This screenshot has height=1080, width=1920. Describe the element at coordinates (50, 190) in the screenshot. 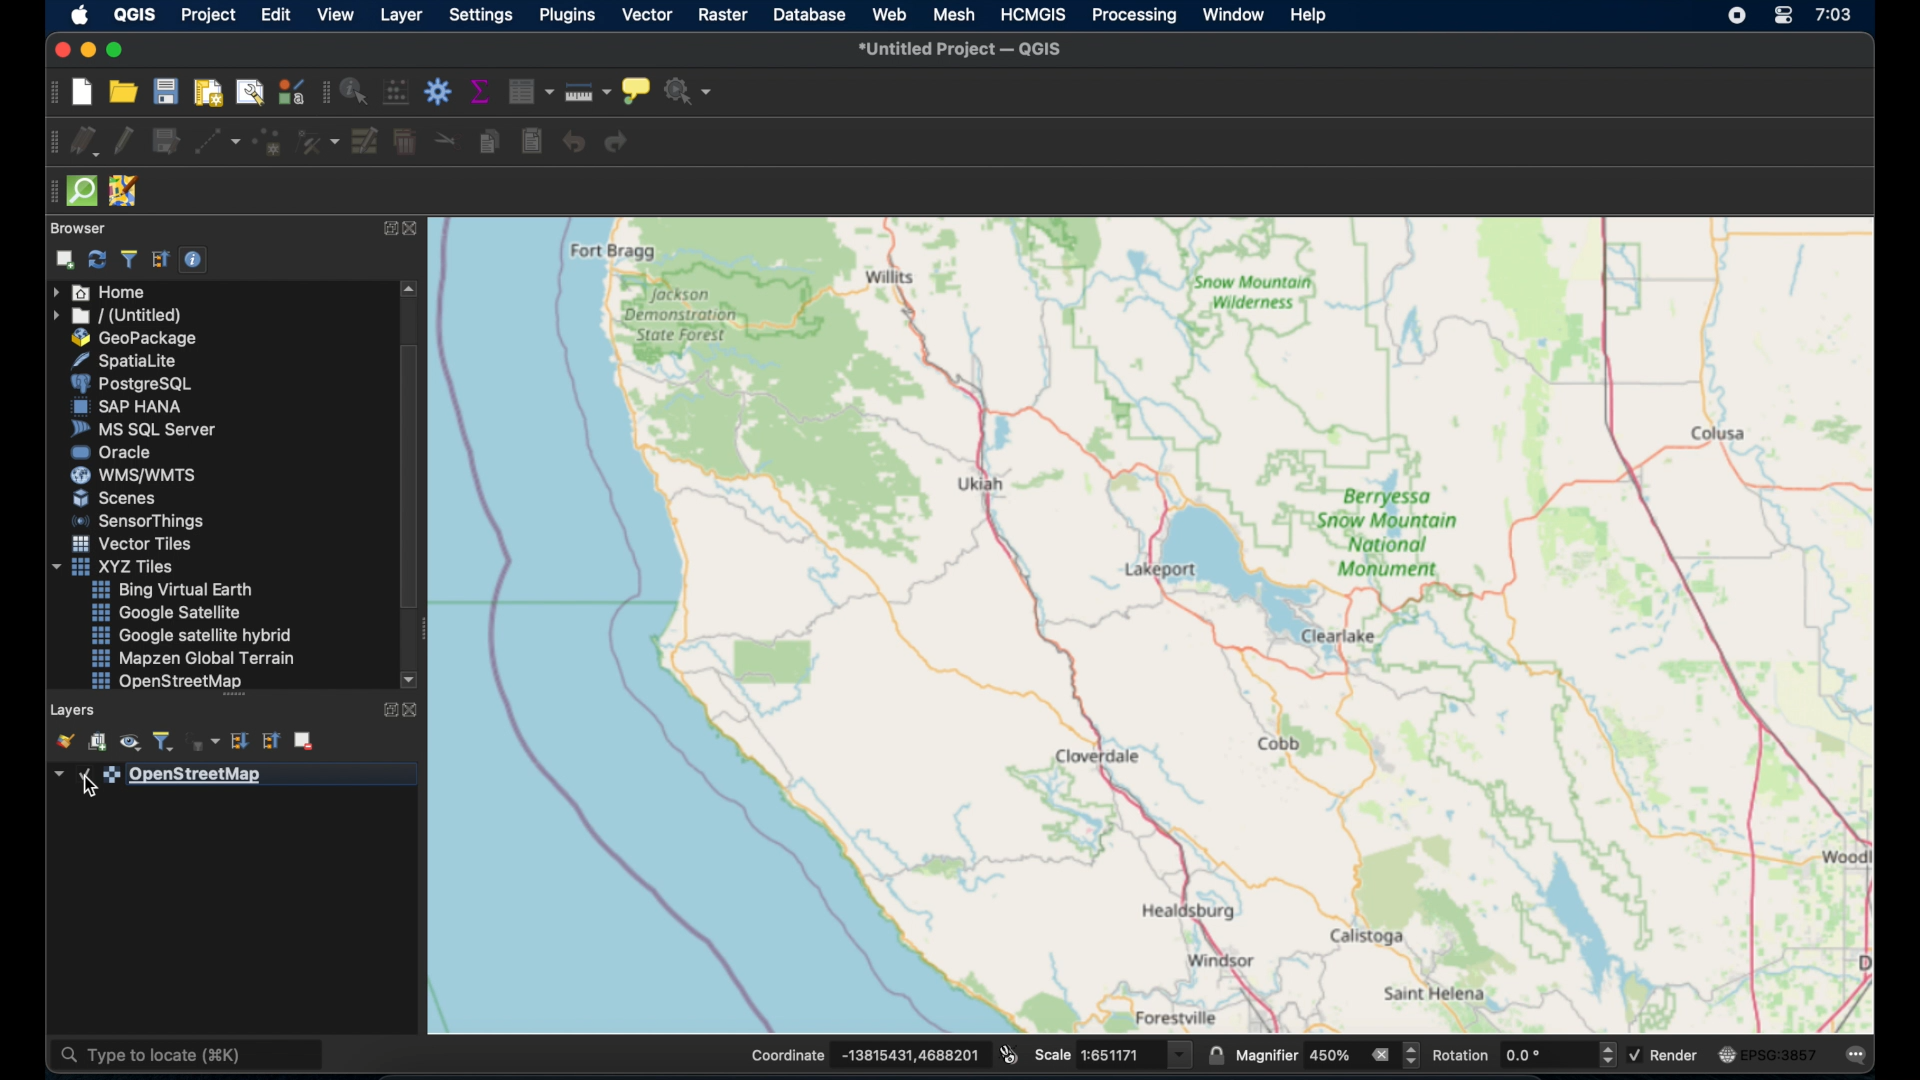

I see `drag handle` at that location.